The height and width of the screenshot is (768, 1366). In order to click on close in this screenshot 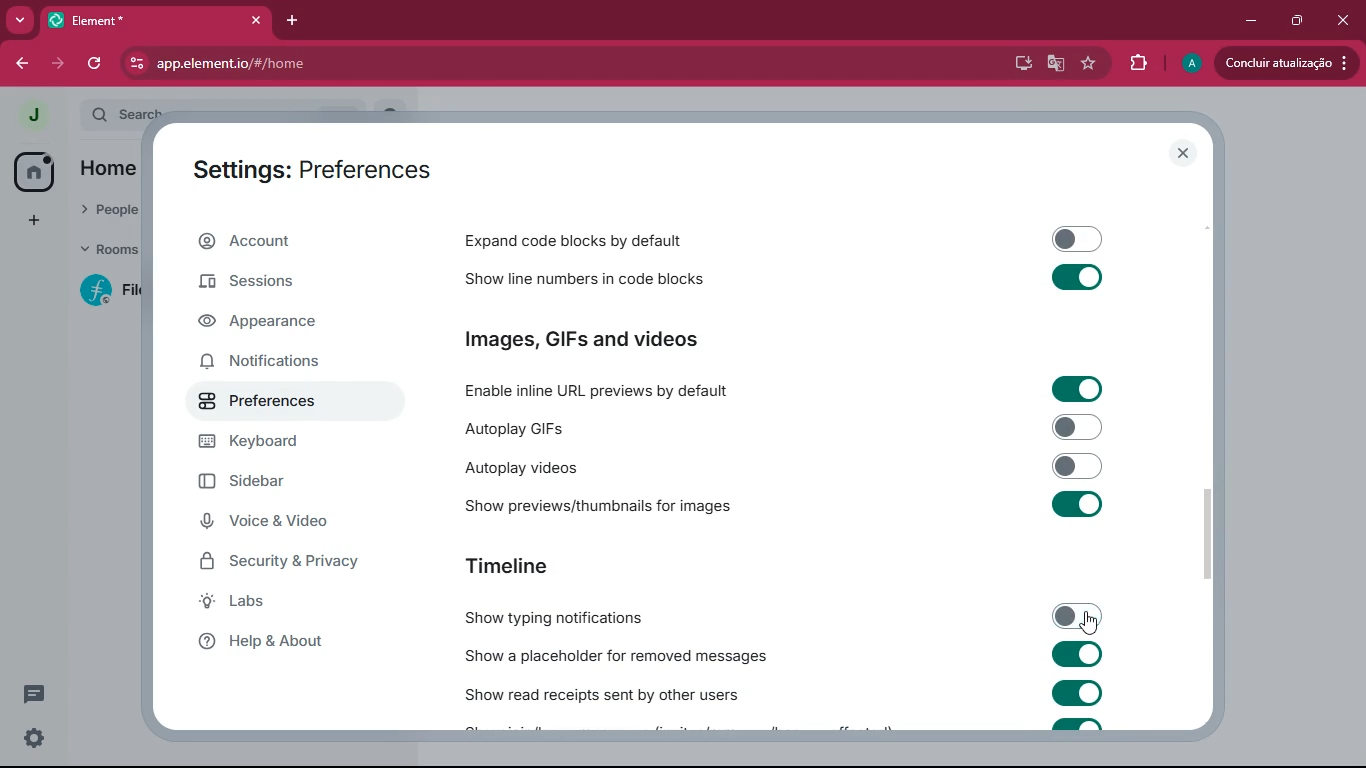, I will do `click(1182, 153)`.